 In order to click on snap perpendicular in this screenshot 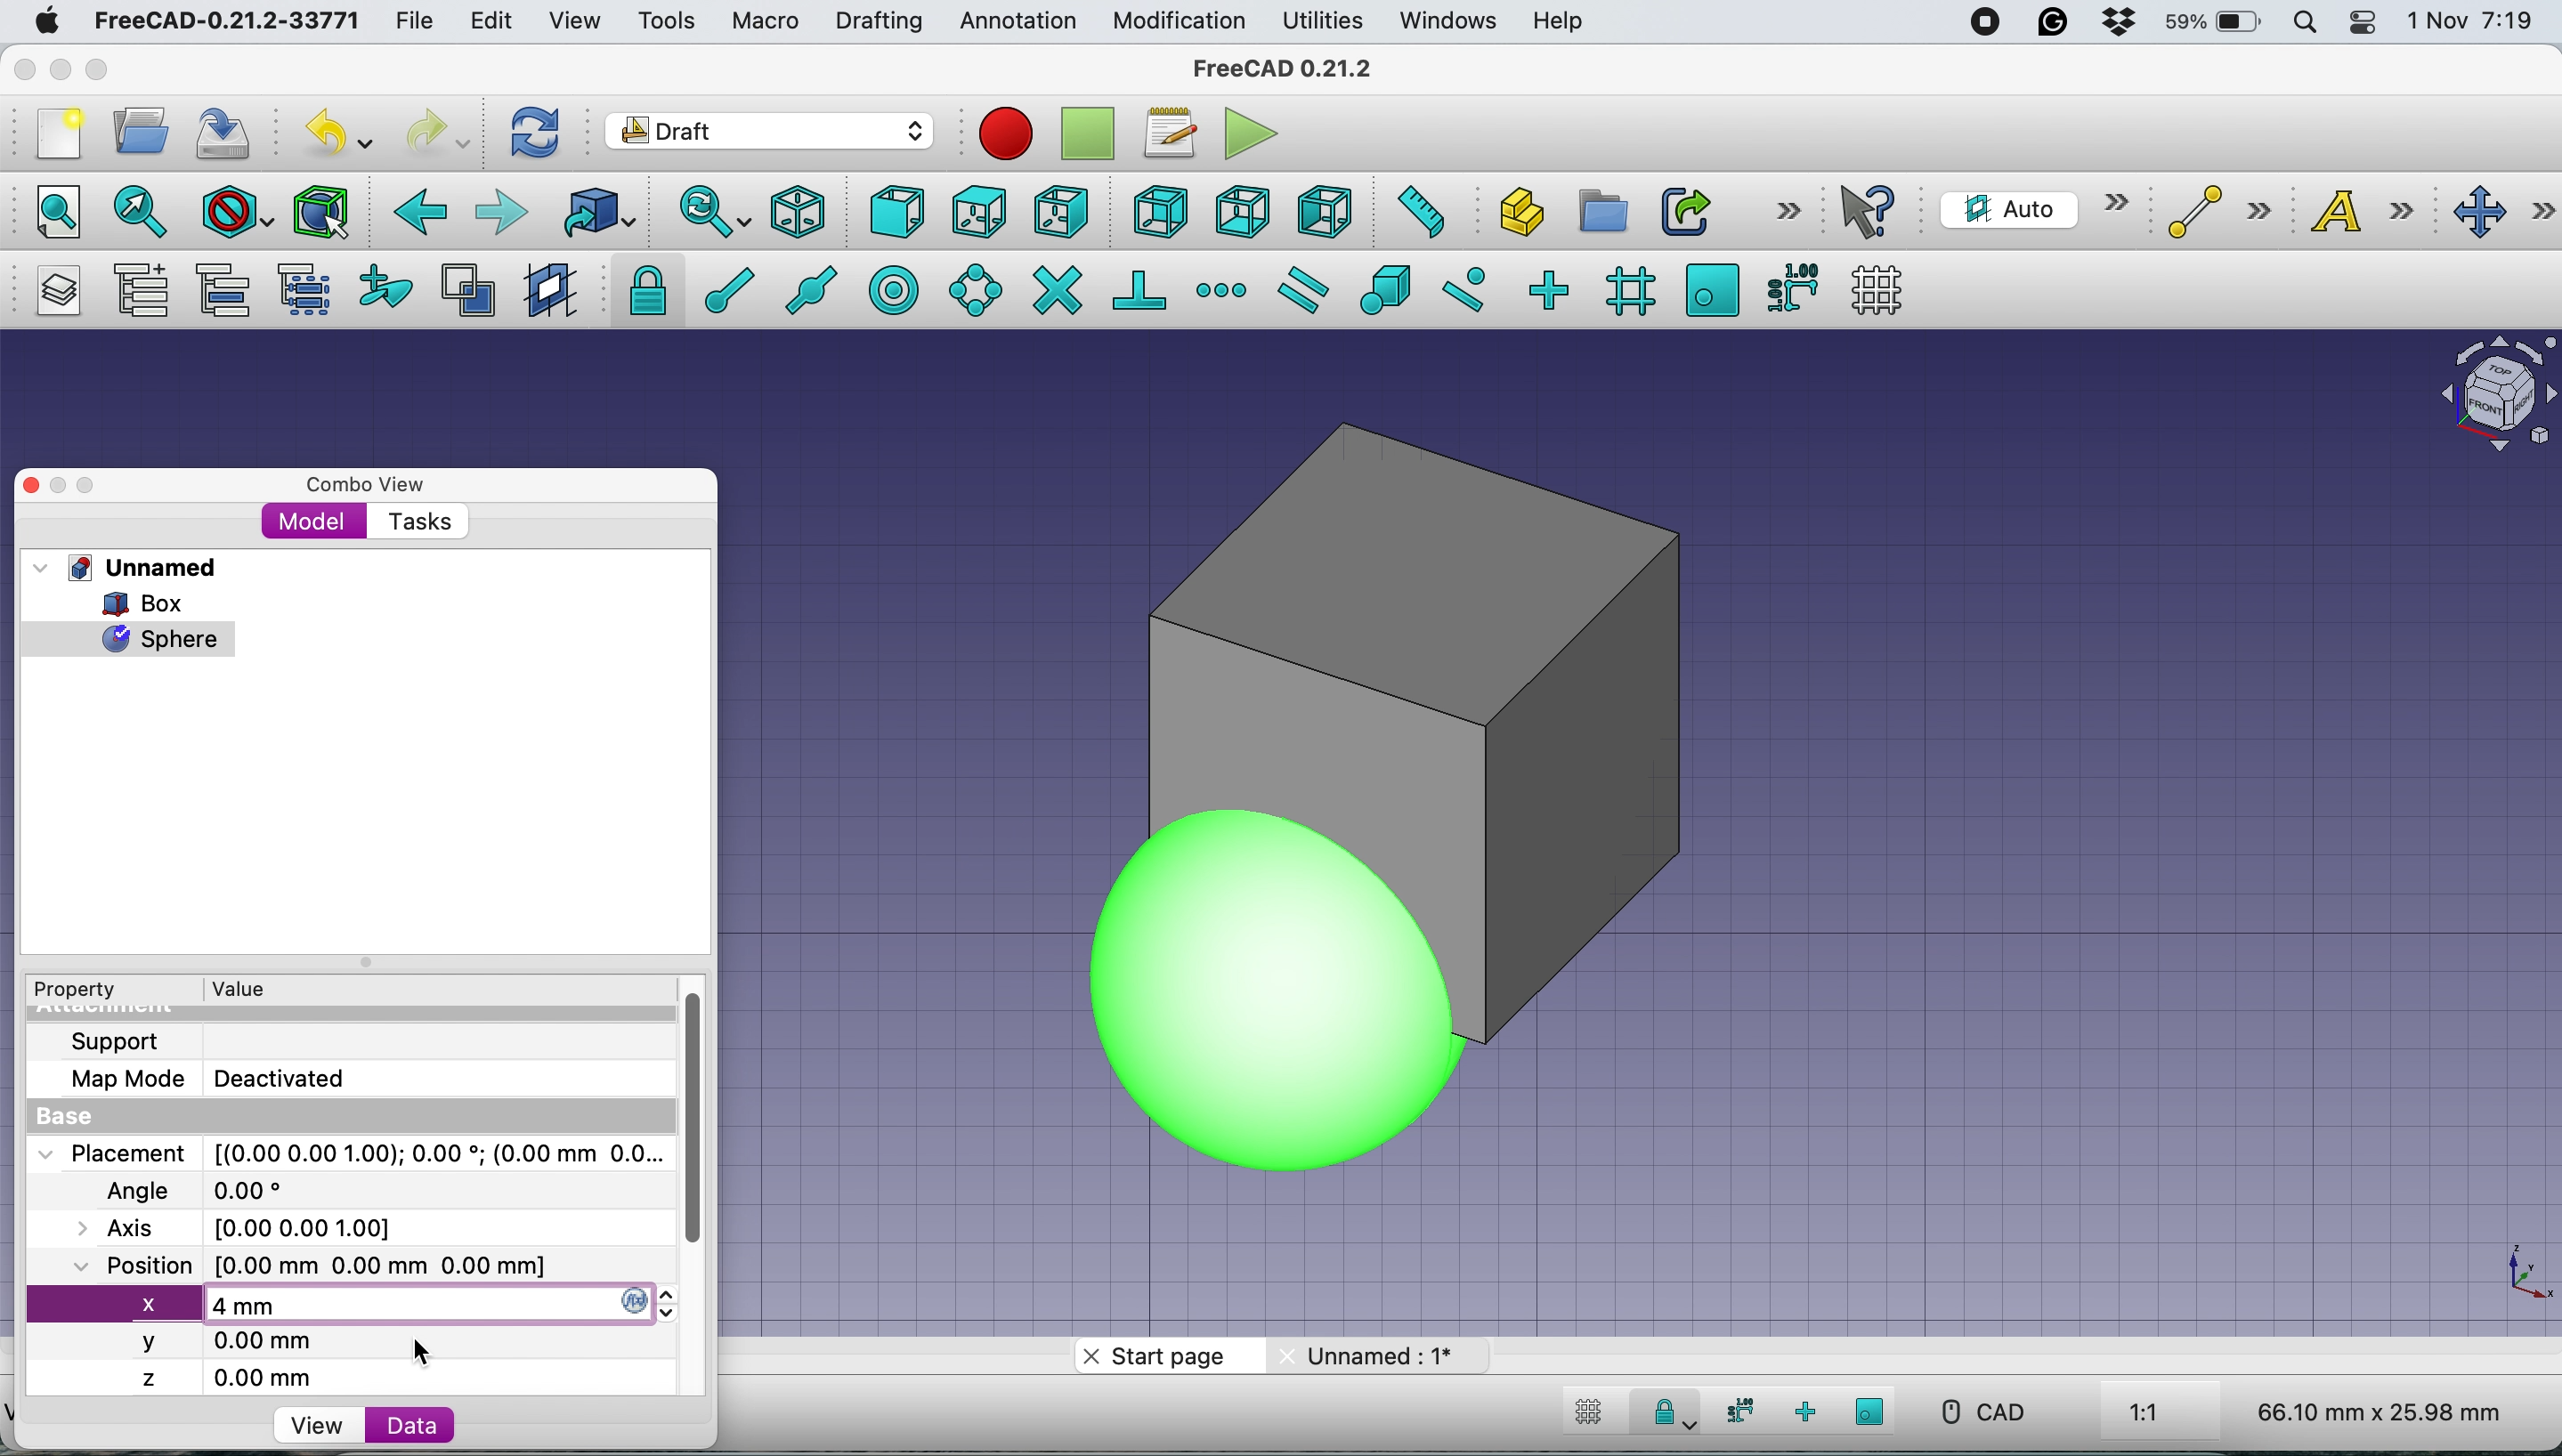, I will do `click(1142, 289)`.